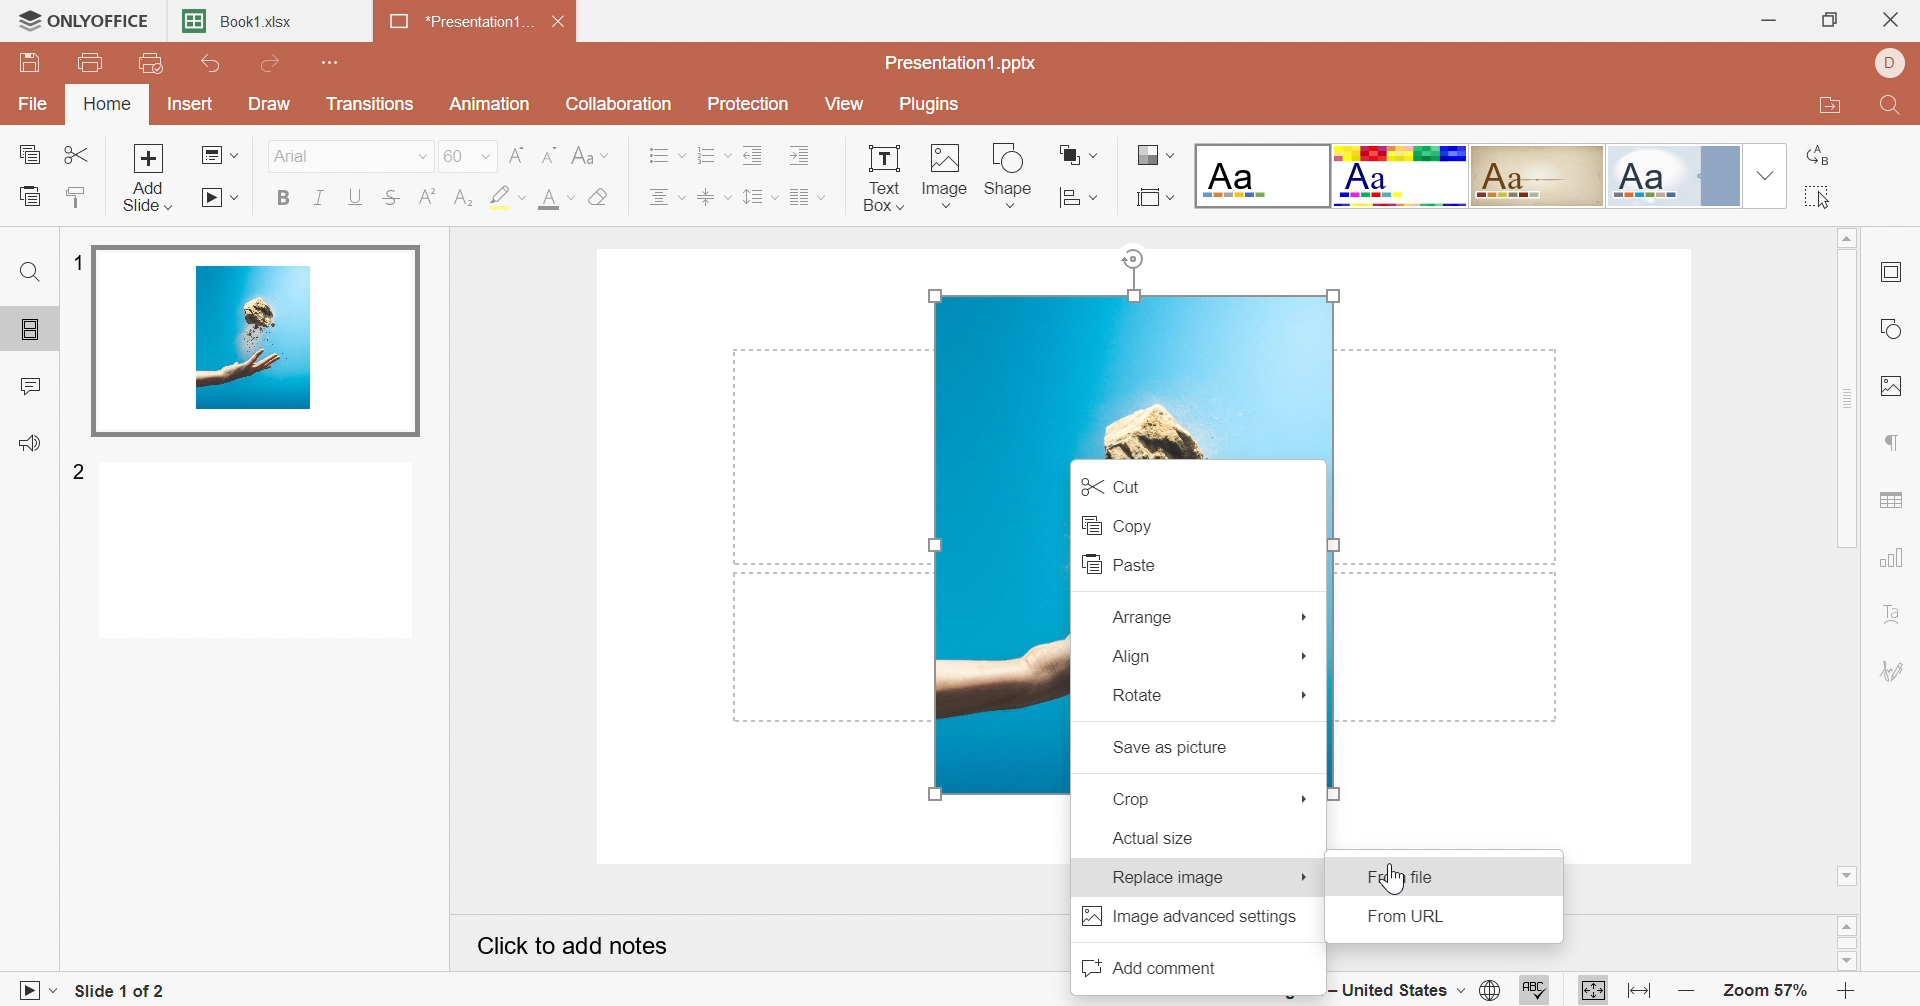  I want to click on Copy, so click(1115, 524).